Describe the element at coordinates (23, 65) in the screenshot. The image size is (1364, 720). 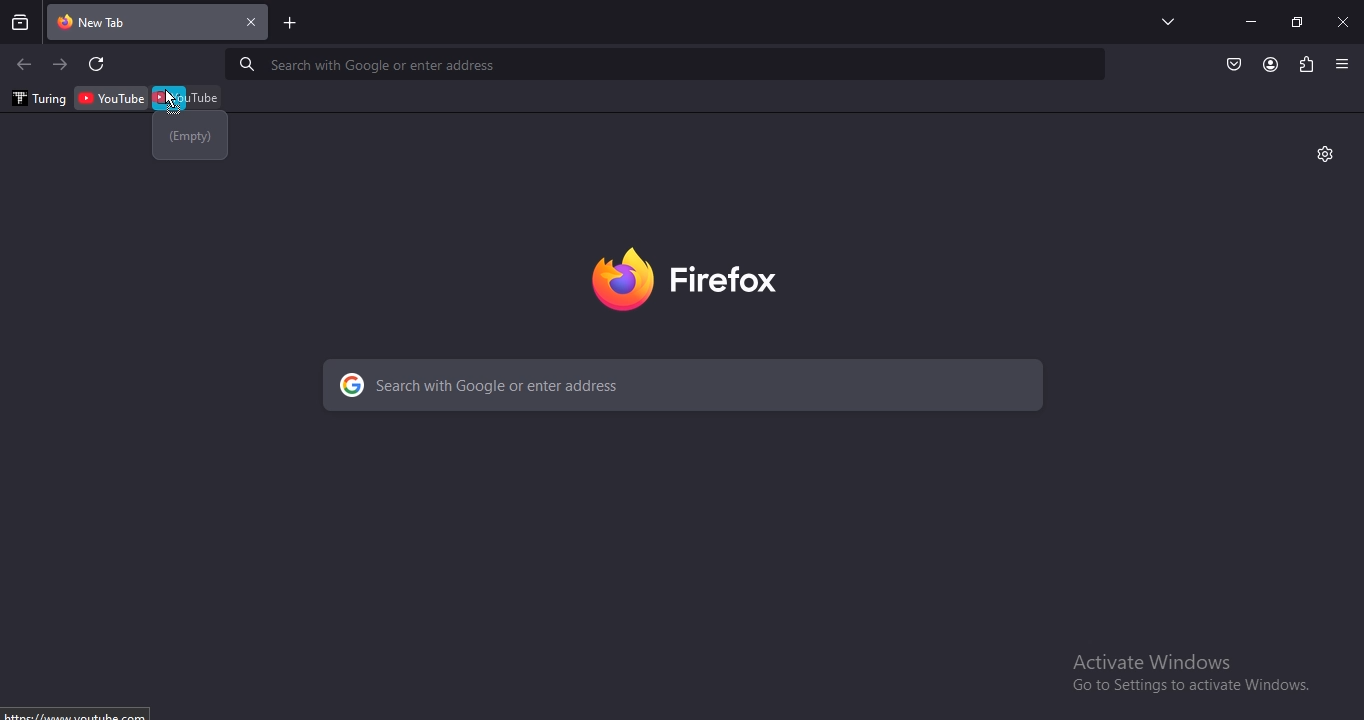
I see `click to go to previous page` at that location.